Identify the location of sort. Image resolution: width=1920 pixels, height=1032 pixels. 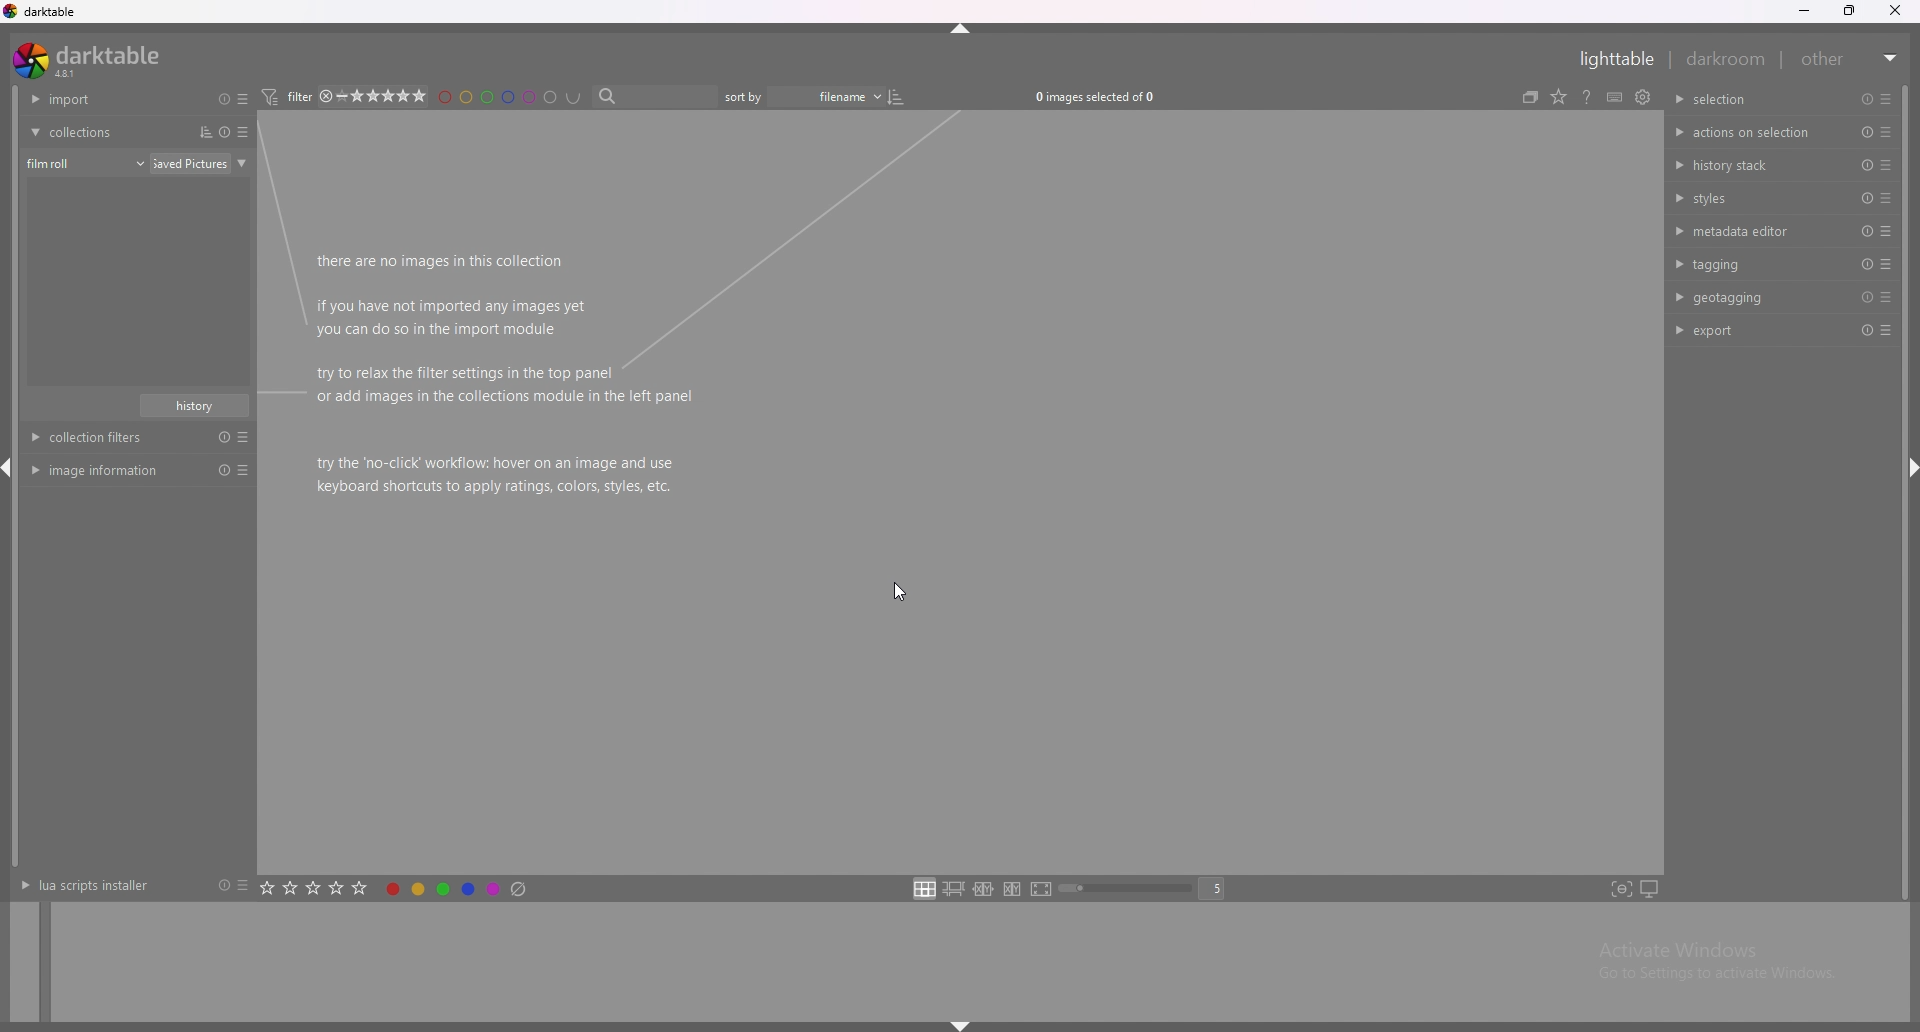
(201, 132).